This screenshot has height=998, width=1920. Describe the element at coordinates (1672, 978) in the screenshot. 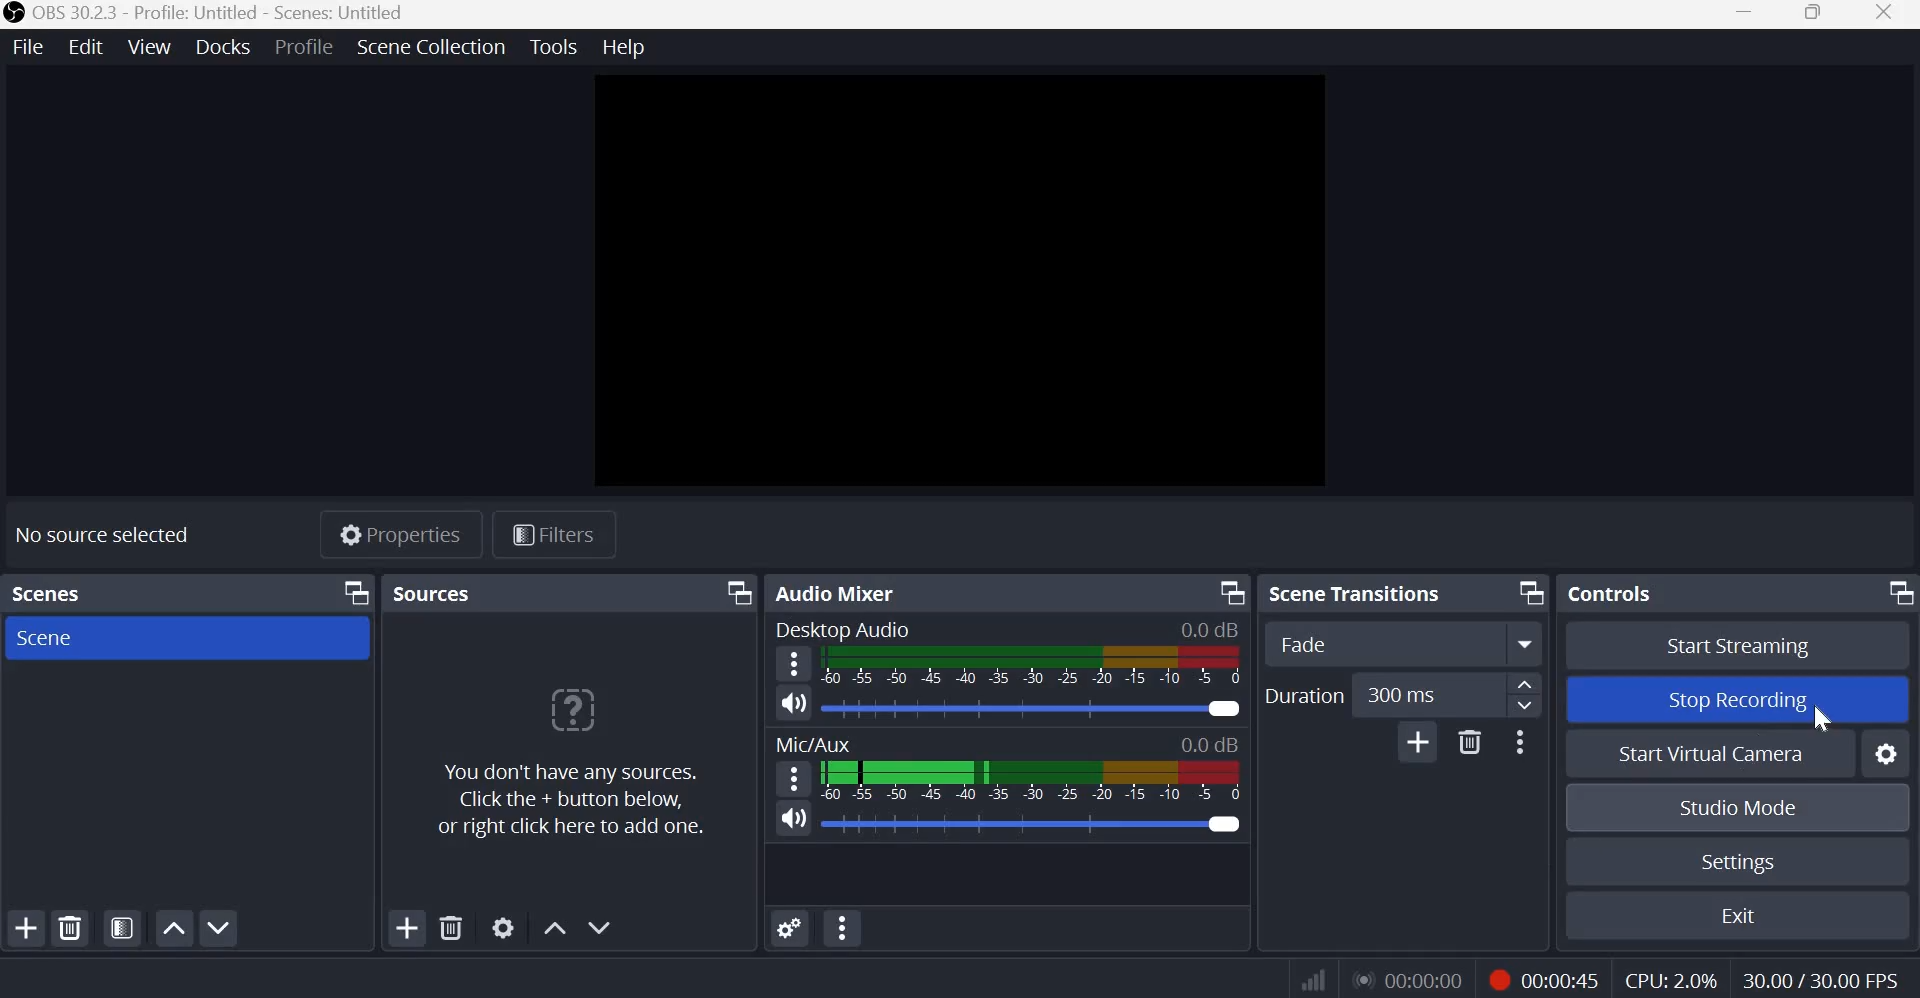

I see `CPU: 2.0%` at that location.